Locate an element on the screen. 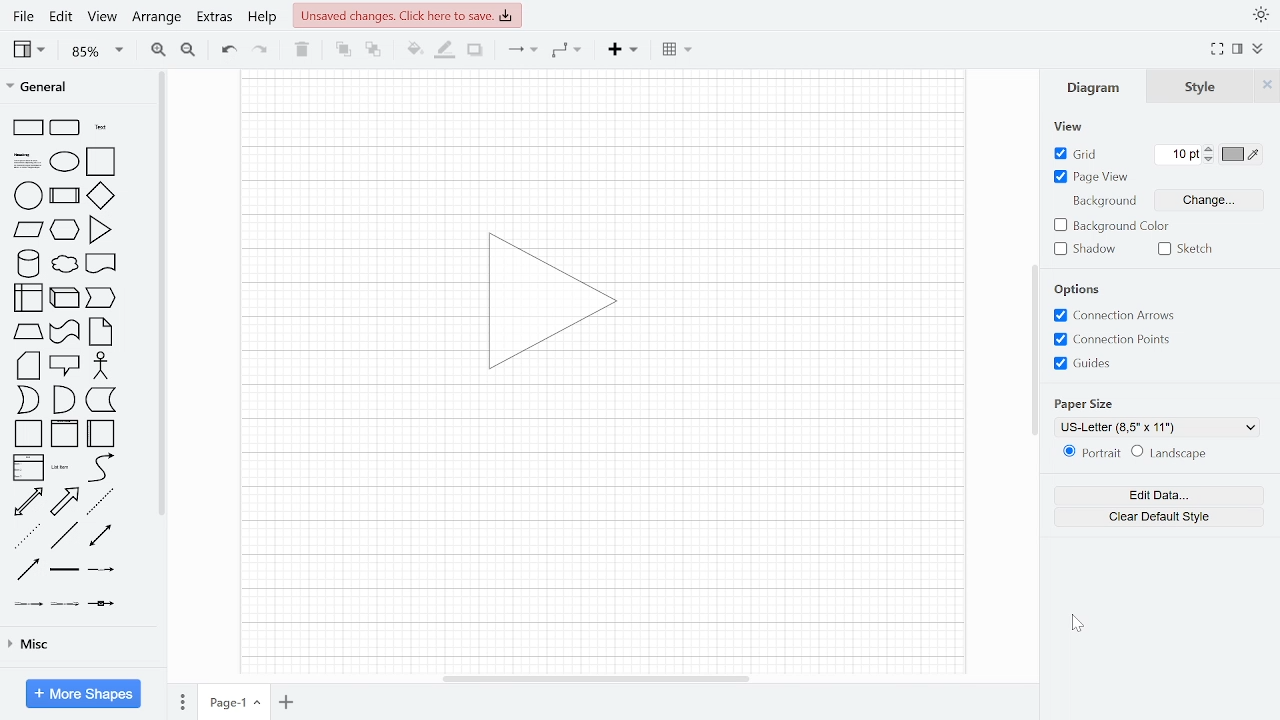 The height and width of the screenshot is (720, 1280). List is located at coordinates (29, 468).